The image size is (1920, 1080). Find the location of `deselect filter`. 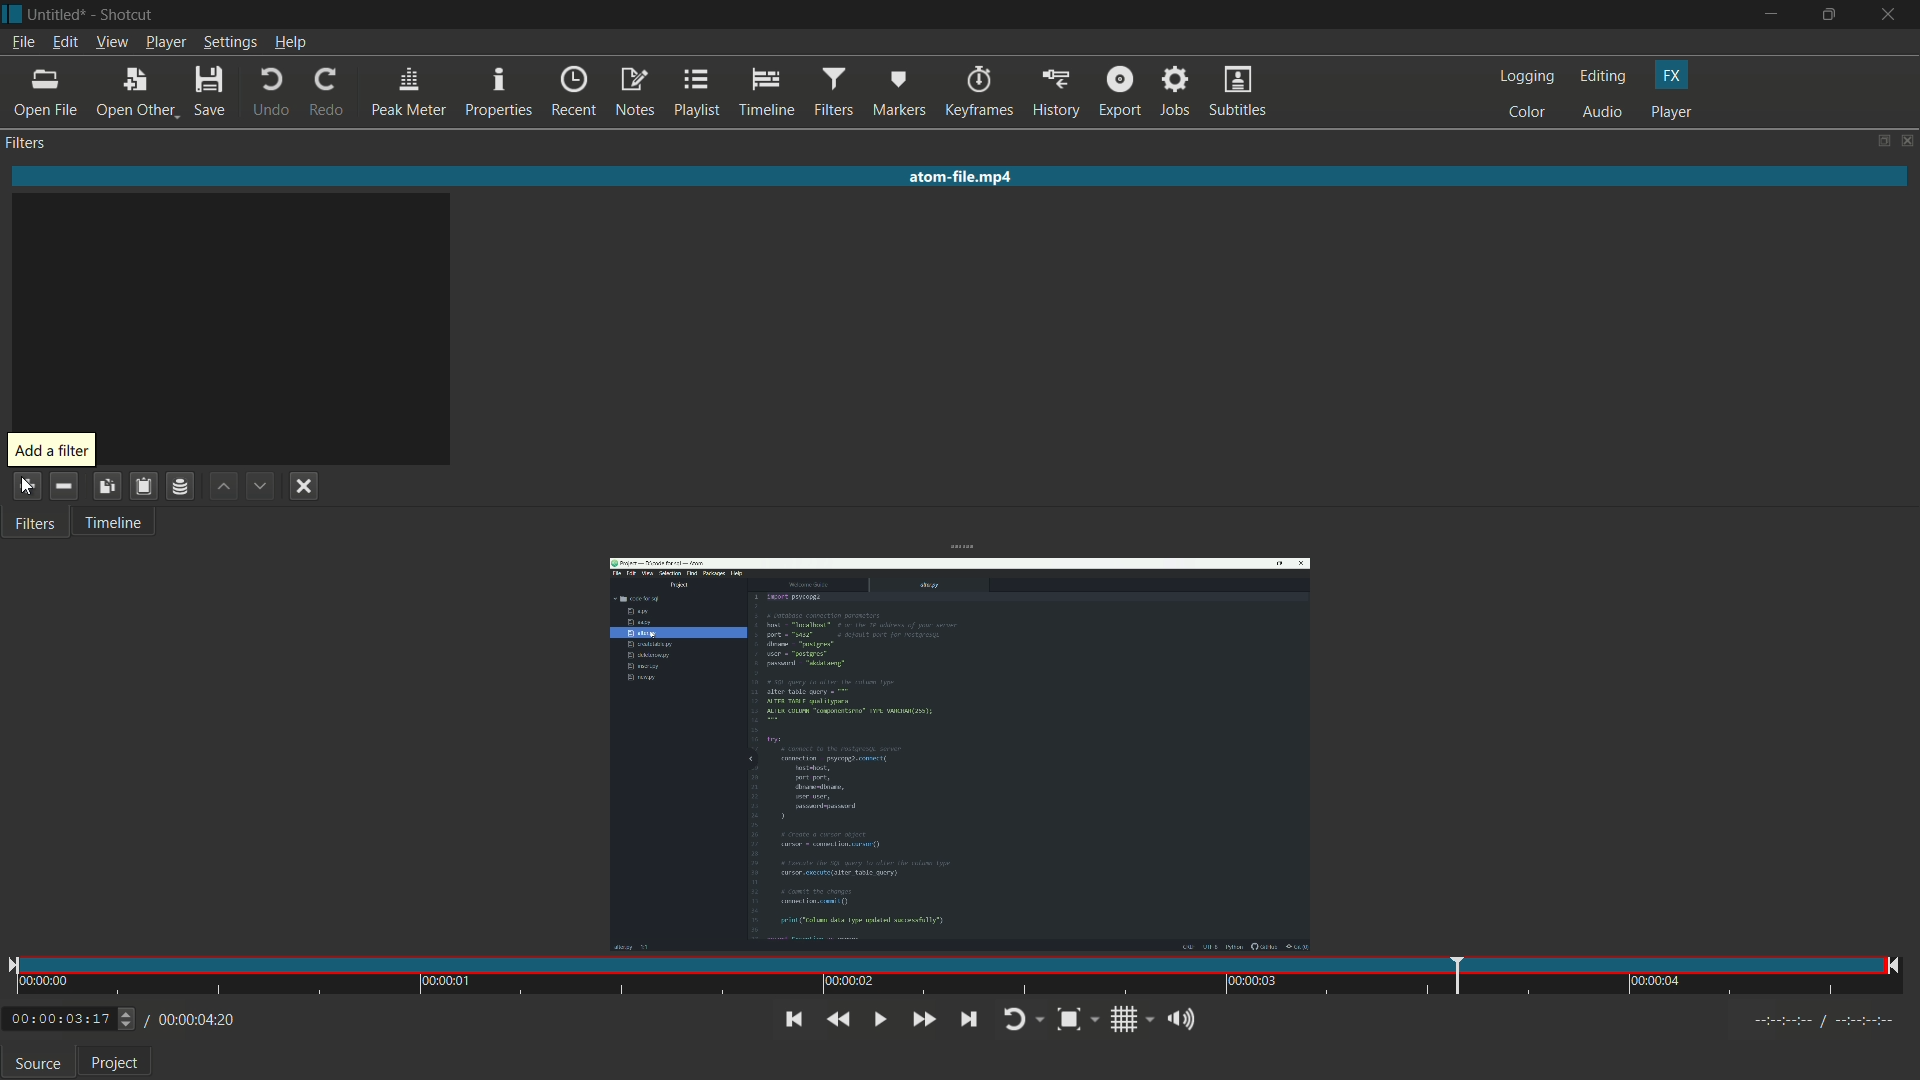

deselect filter is located at coordinates (304, 488).